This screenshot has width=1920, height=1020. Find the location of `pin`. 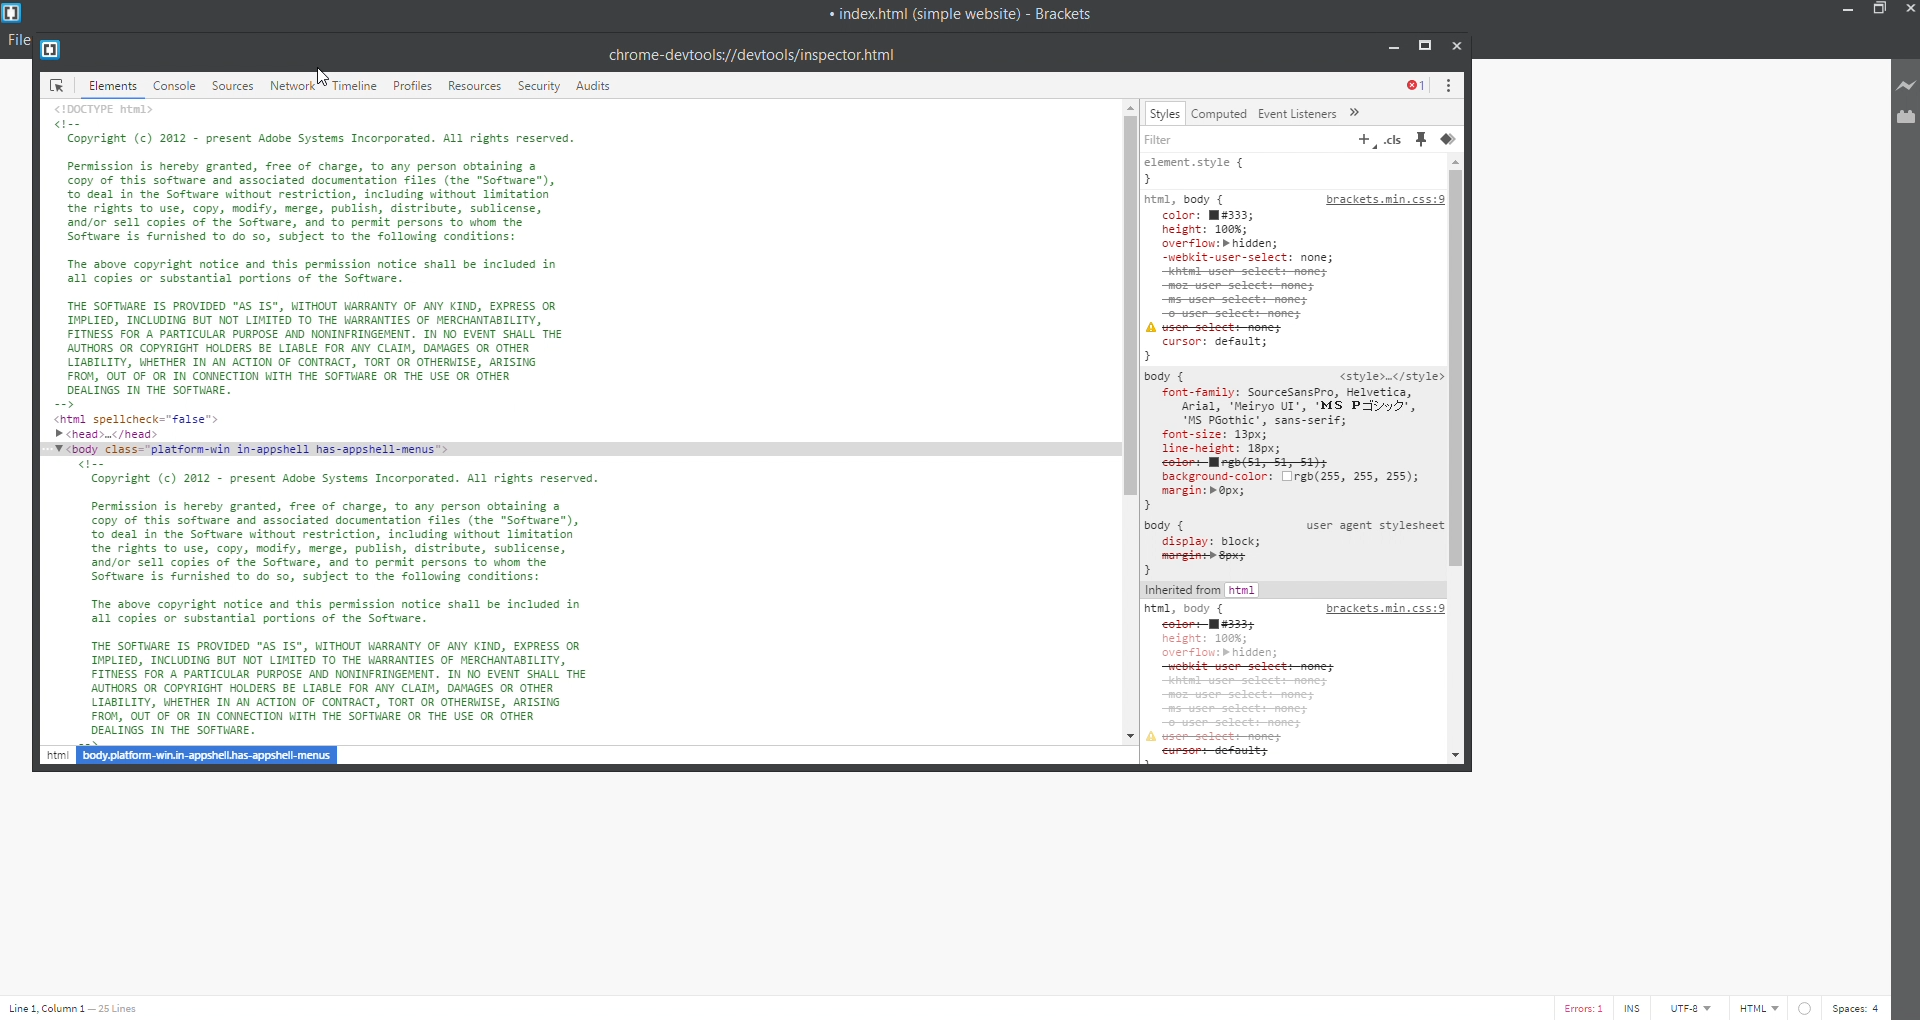

pin is located at coordinates (1419, 140).